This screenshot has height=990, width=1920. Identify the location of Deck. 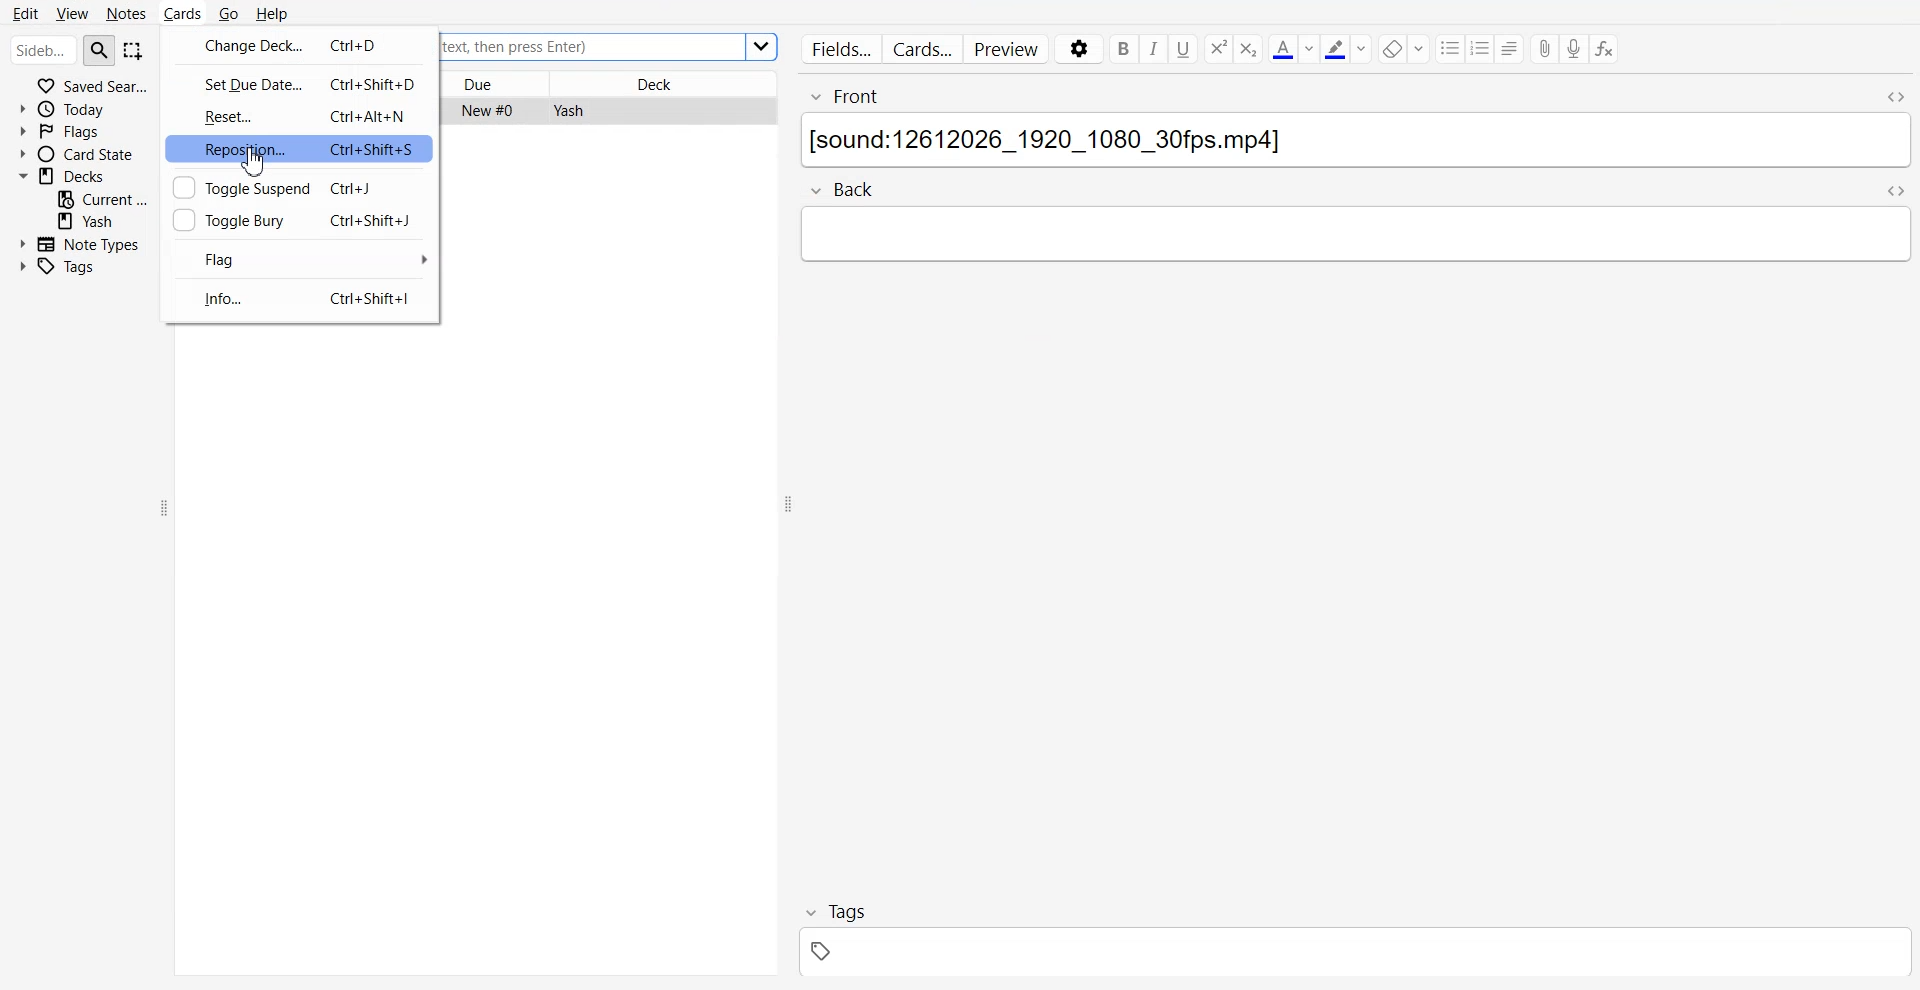
(665, 82).